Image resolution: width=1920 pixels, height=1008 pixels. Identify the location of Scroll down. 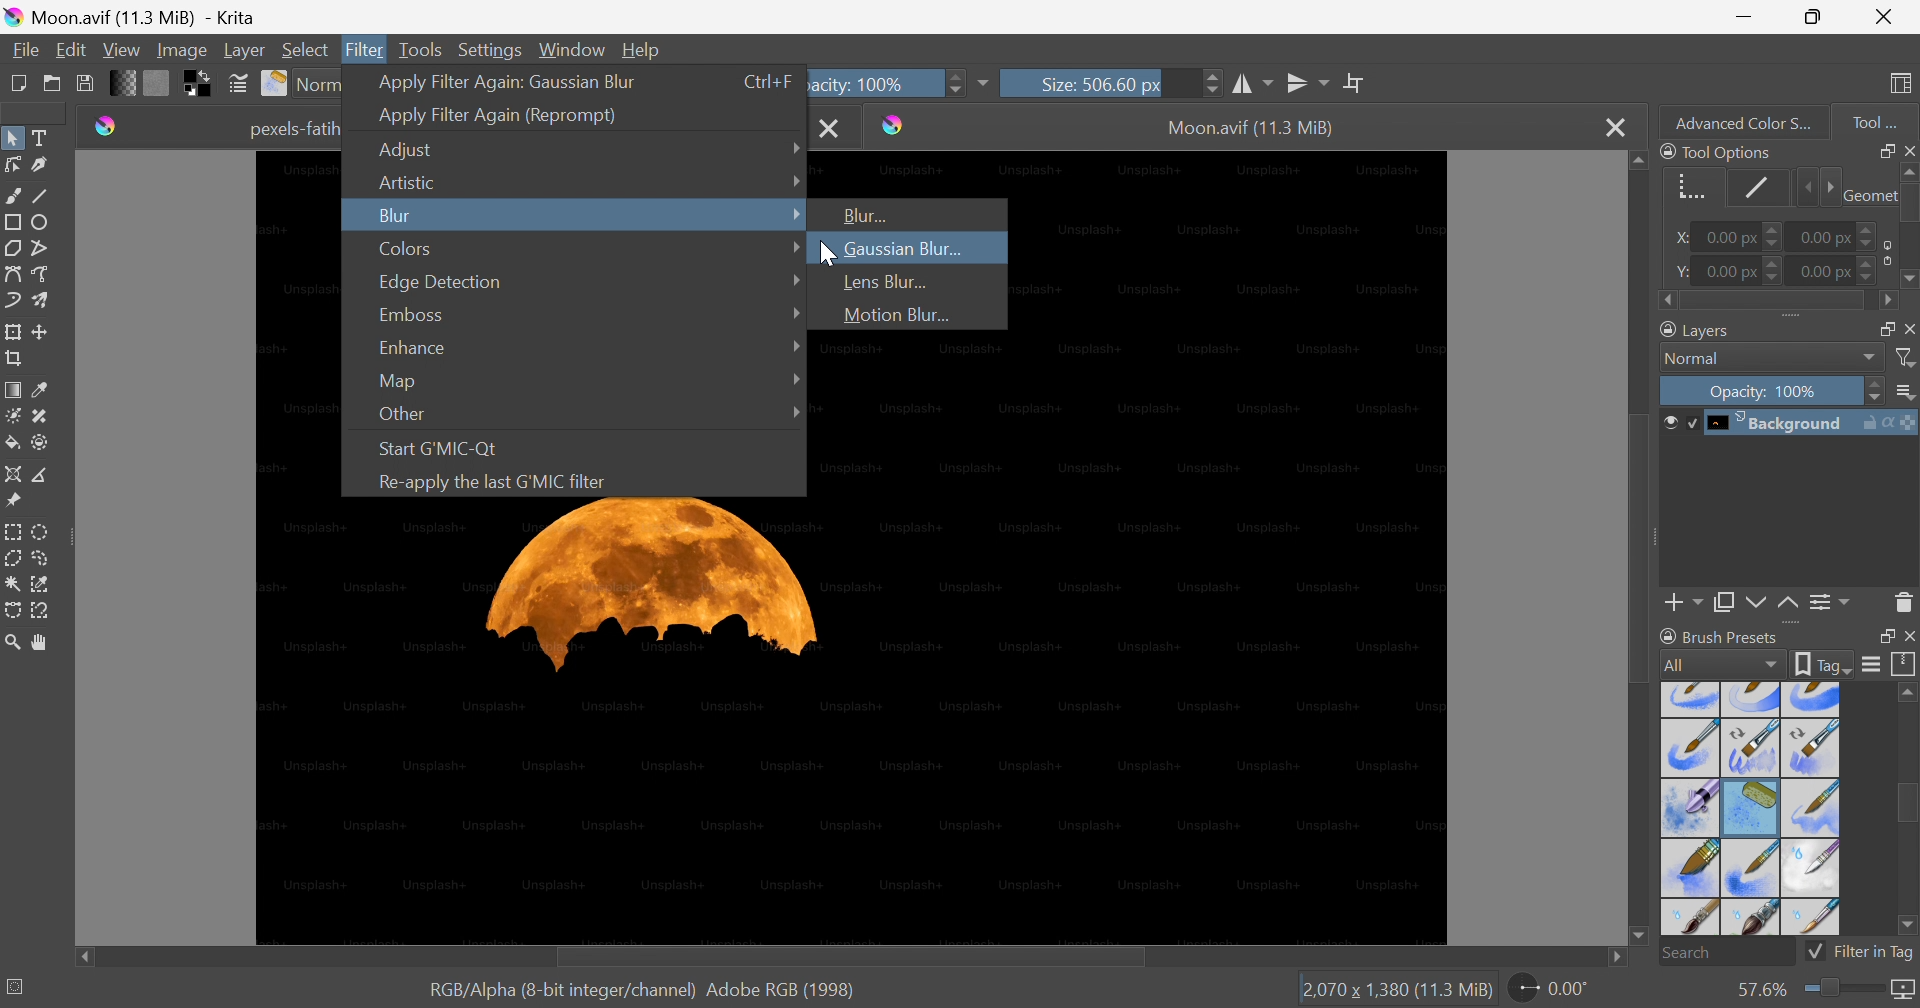
(1637, 939).